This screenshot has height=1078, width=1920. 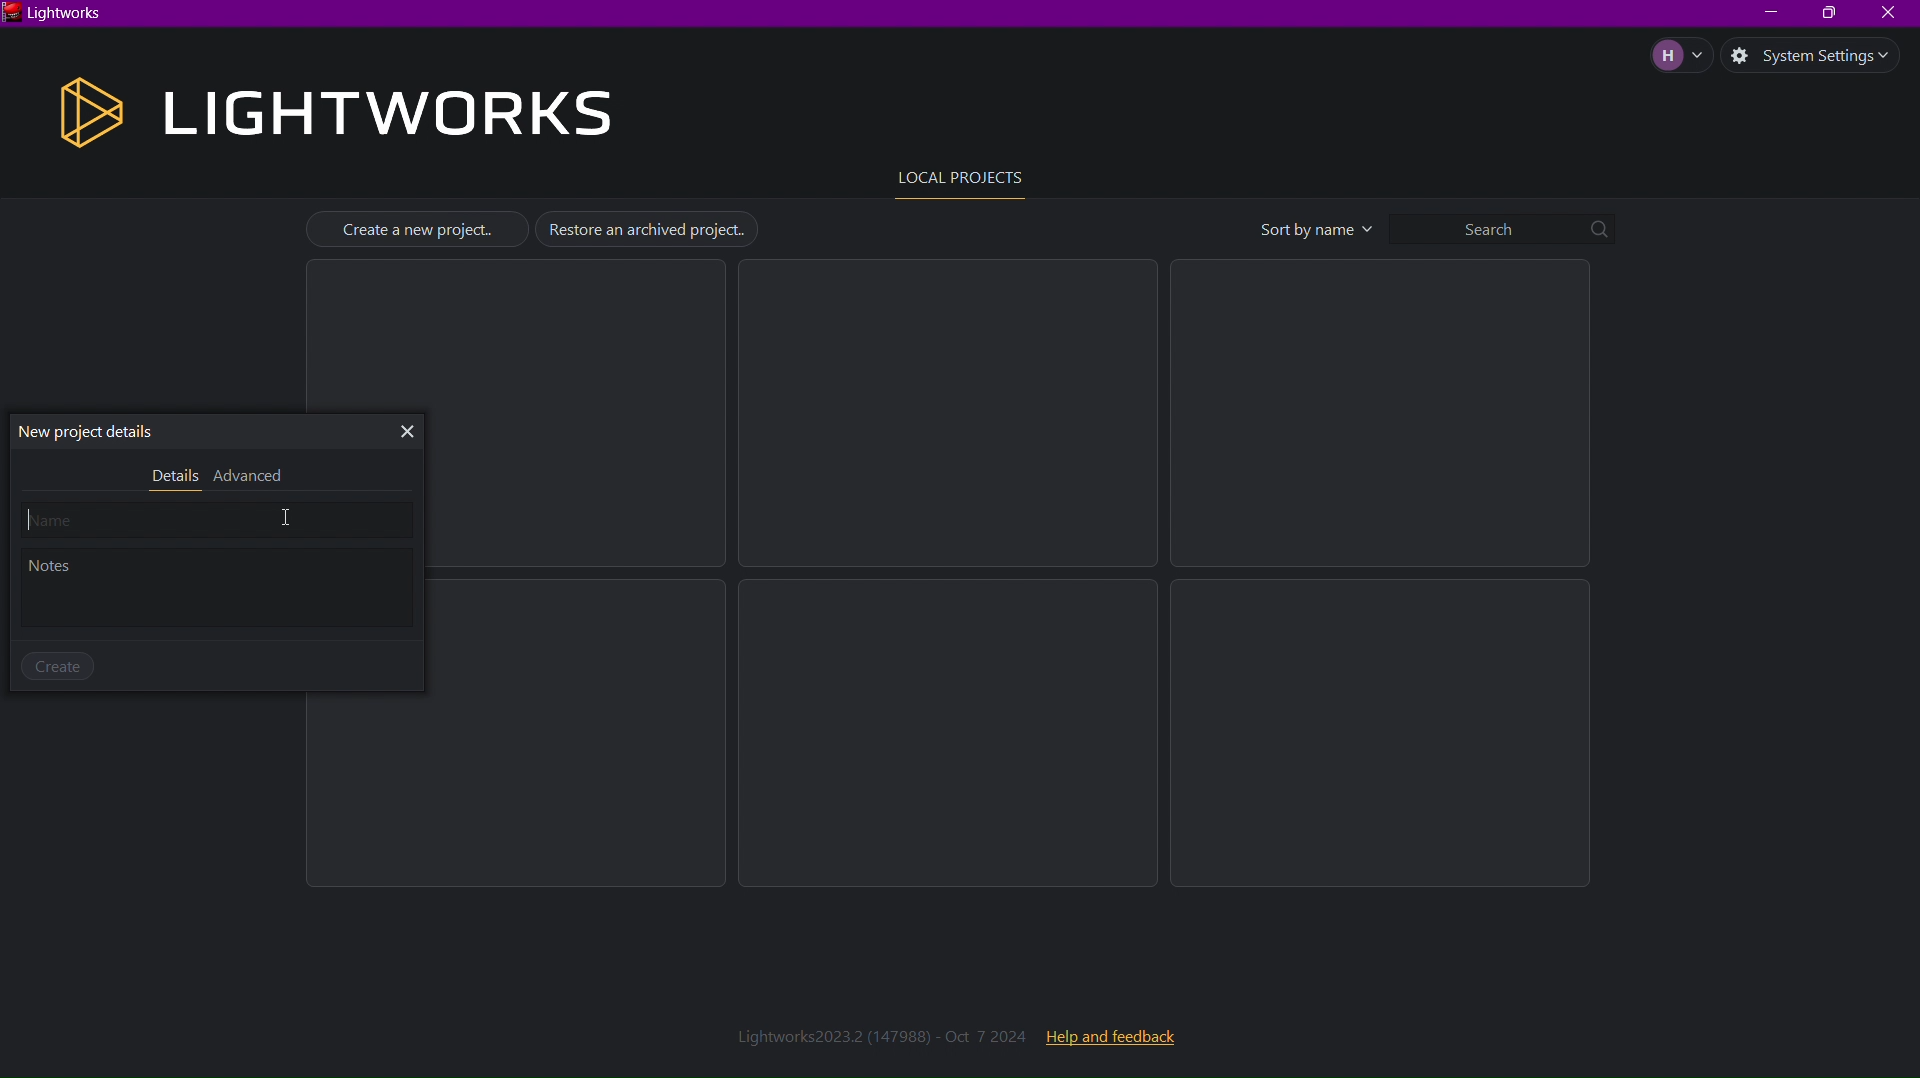 I want to click on Close, so click(x=1890, y=15).